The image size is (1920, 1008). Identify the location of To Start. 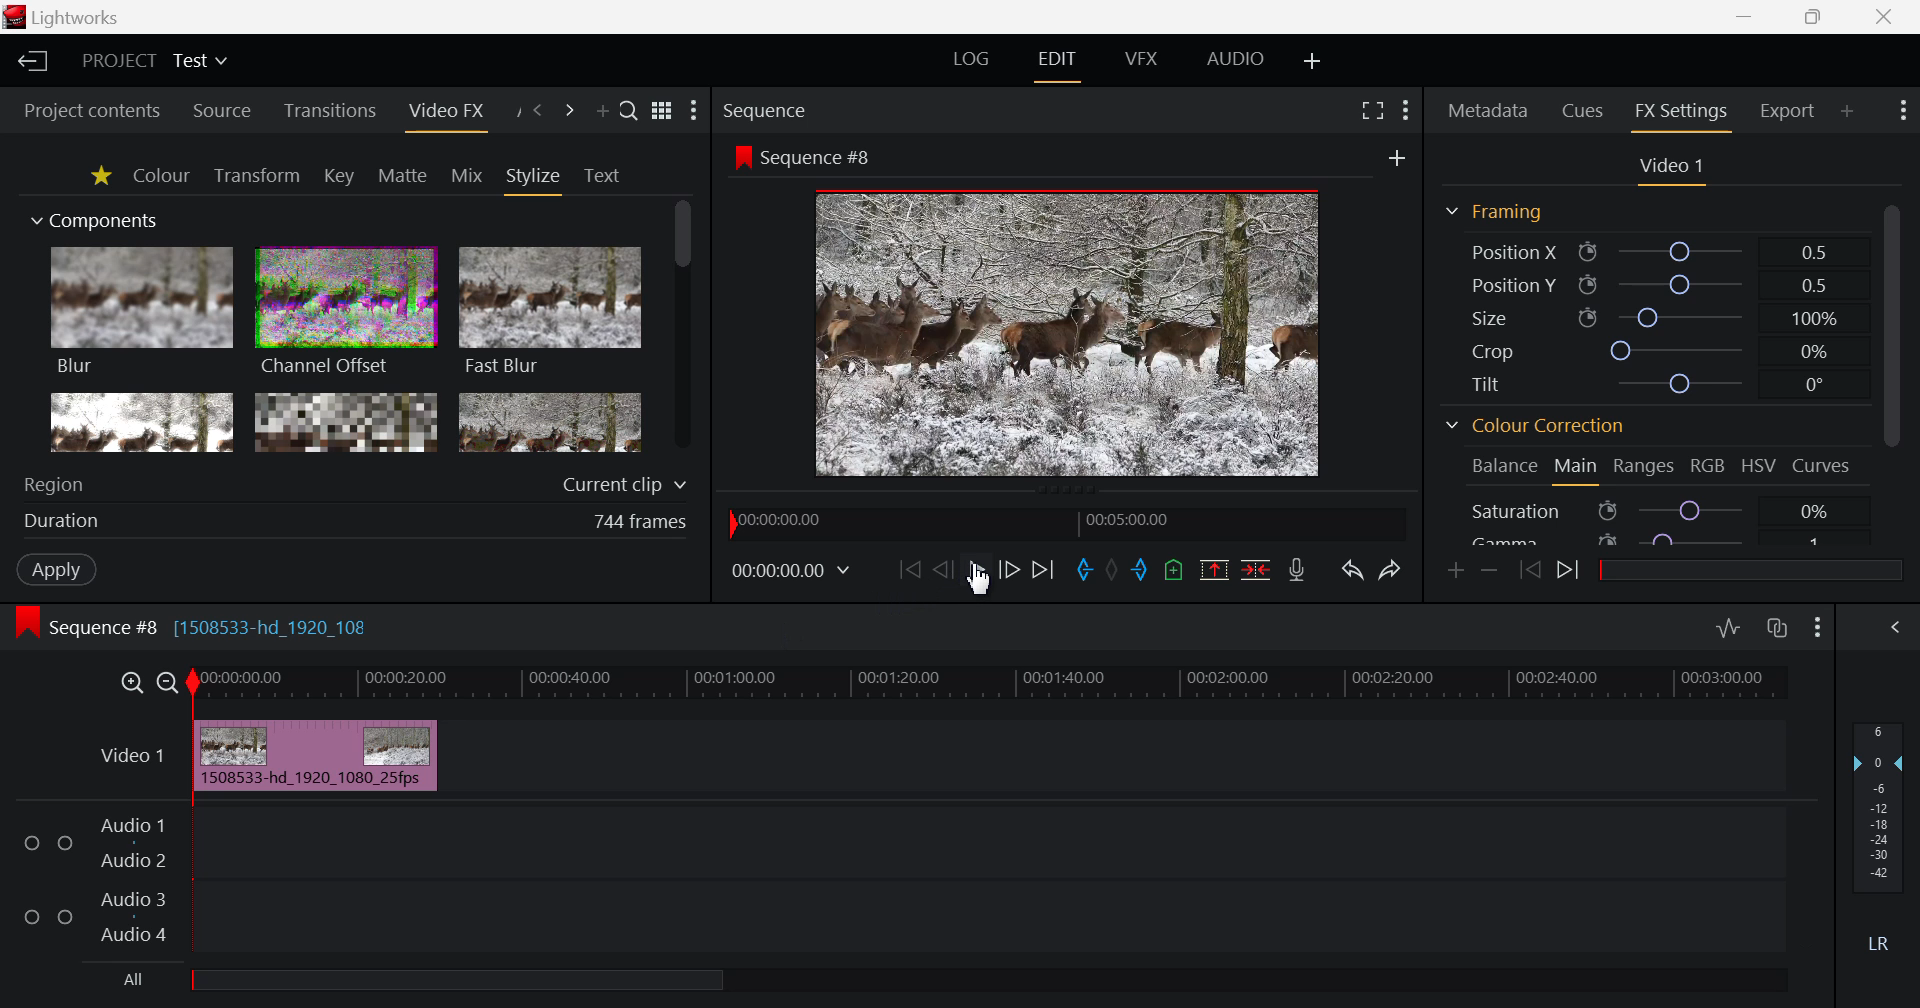
(910, 570).